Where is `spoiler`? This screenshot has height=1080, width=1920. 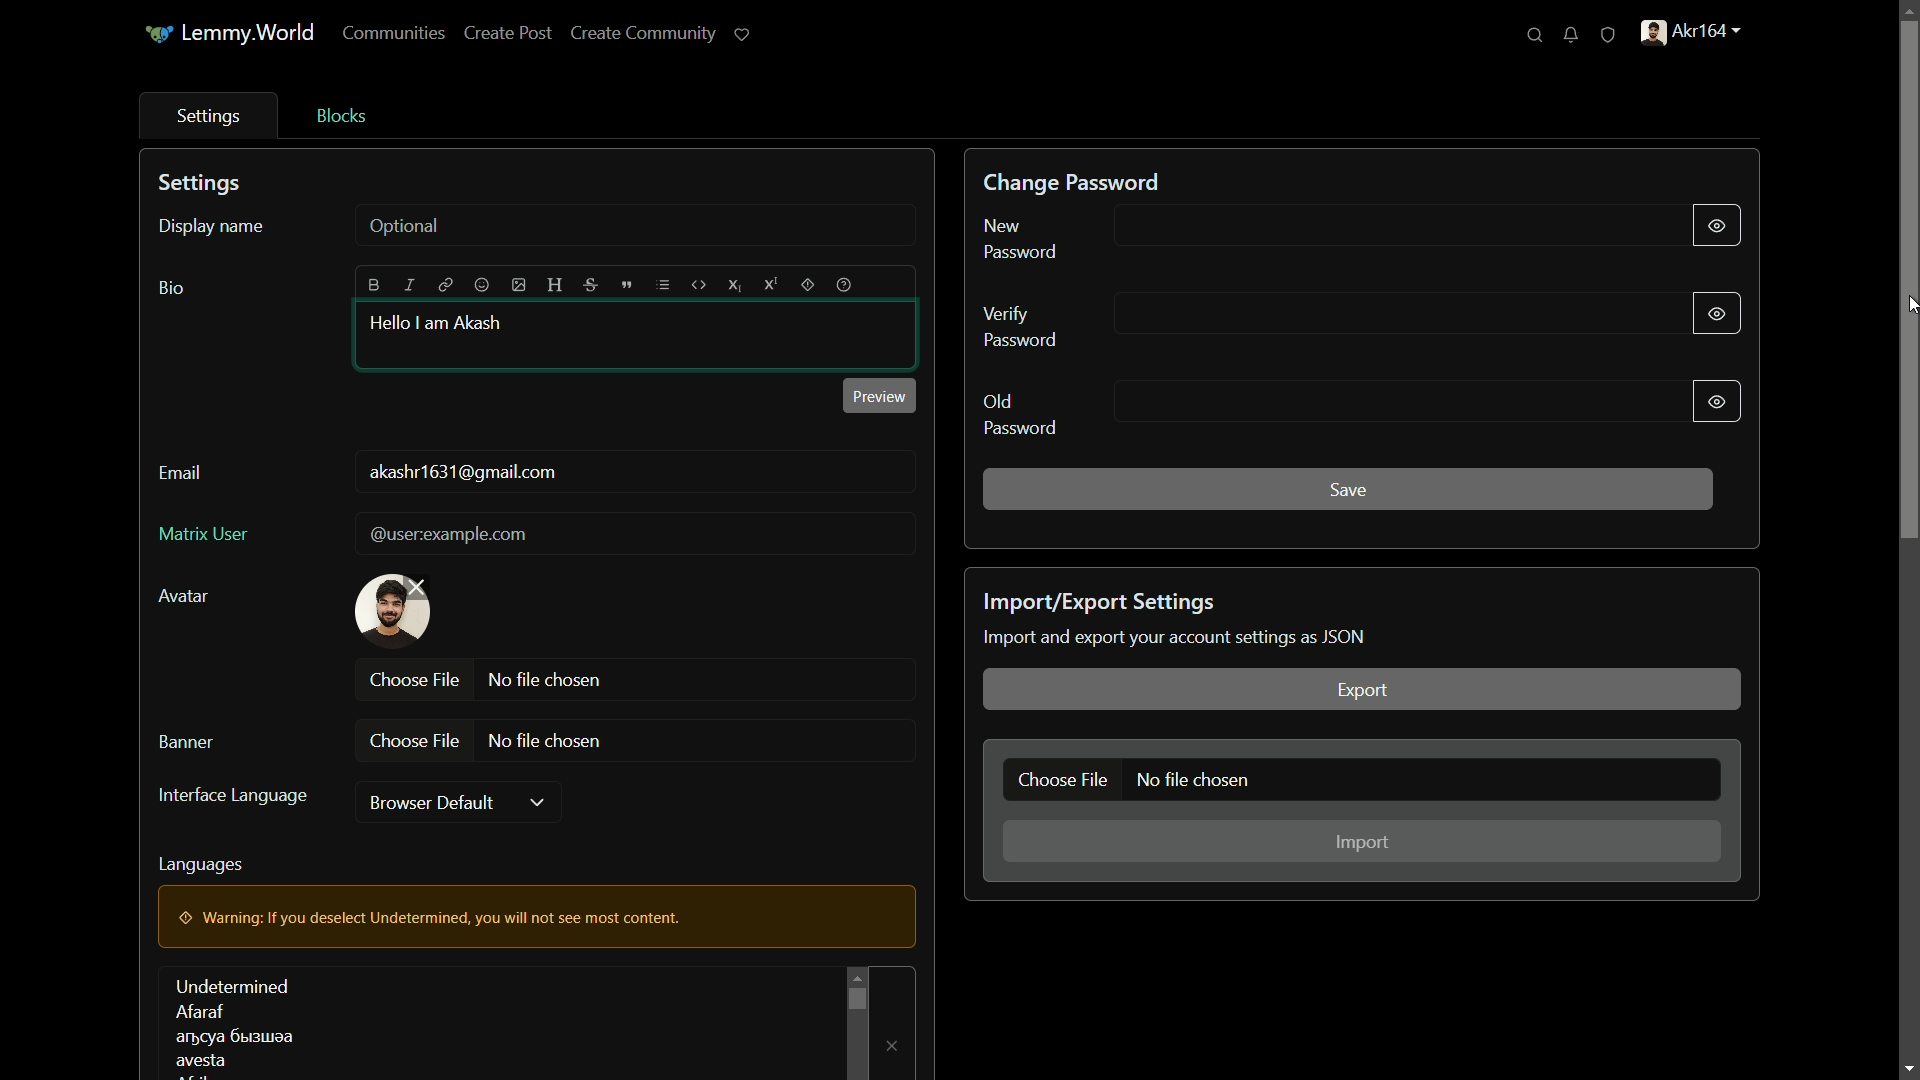
spoiler is located at coordinates (807, 286).